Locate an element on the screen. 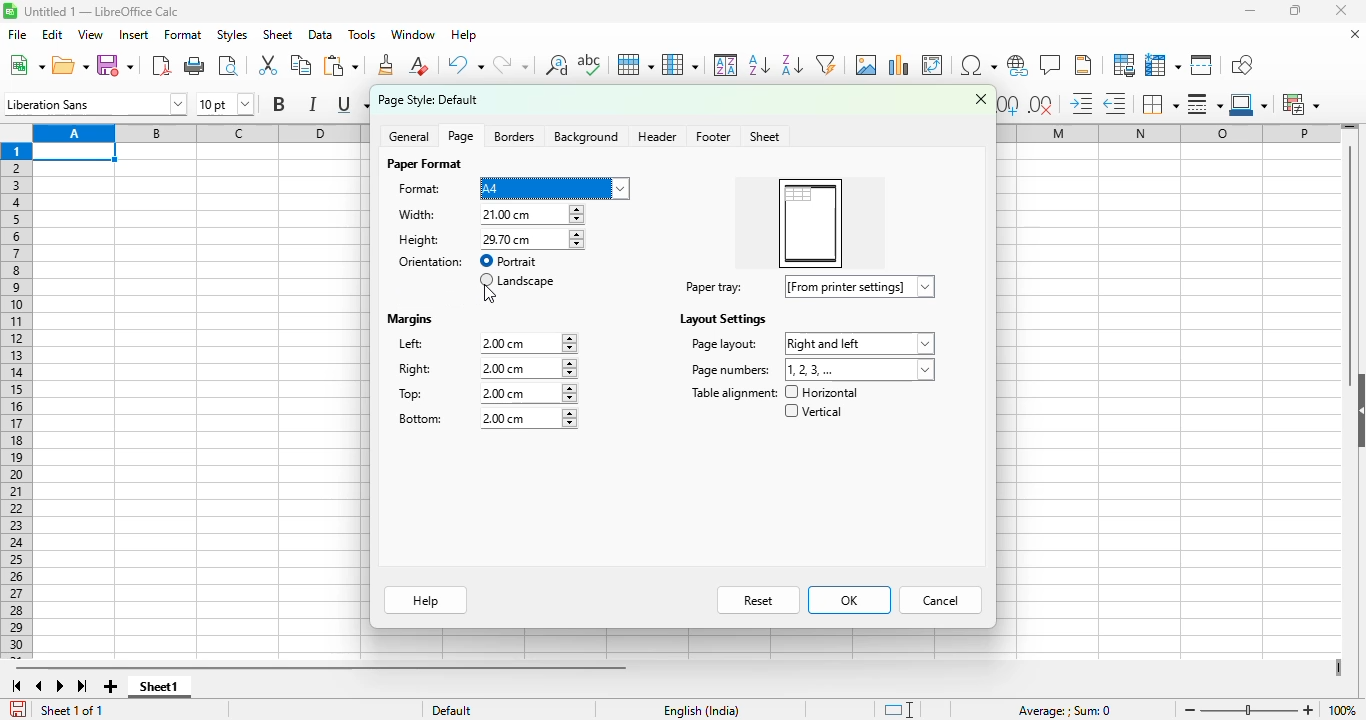 This screenshot has width=1366, height=720. bottom:  is located at coordinates (421, 418).